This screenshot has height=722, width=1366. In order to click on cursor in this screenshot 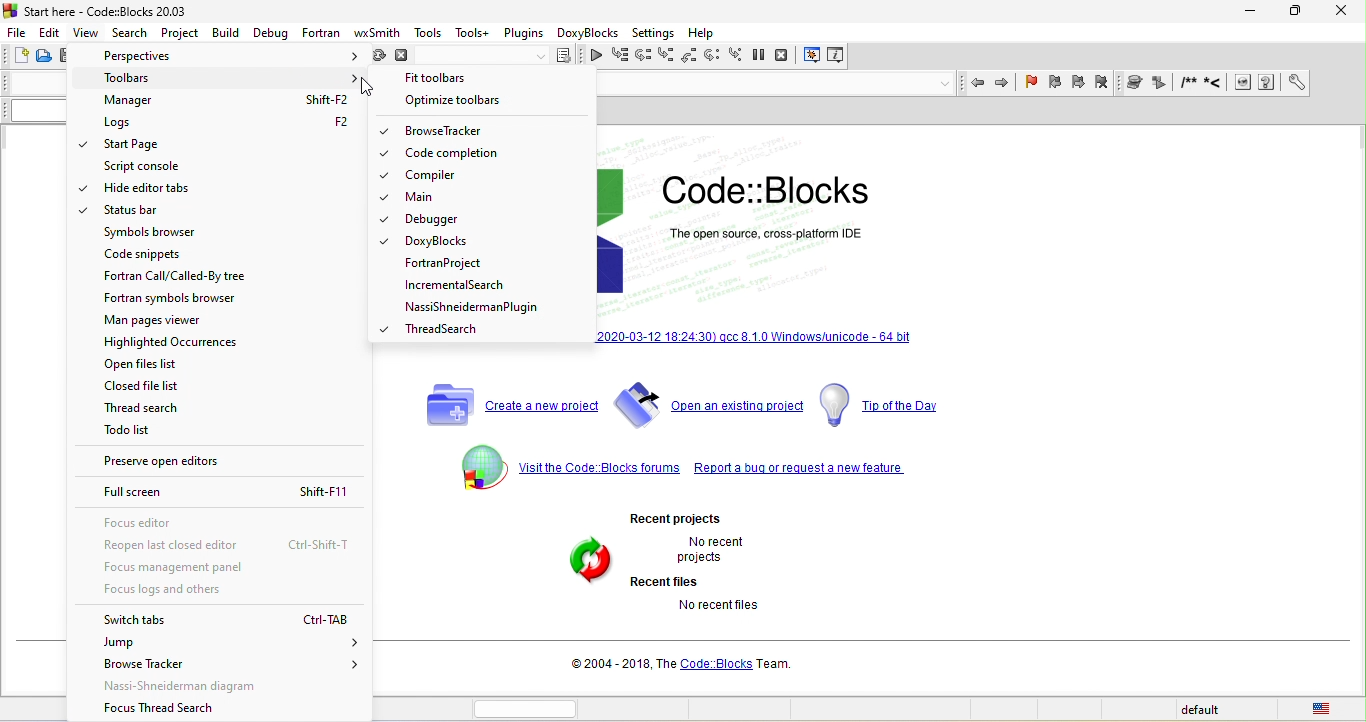, I will do `click(94, 40)`.